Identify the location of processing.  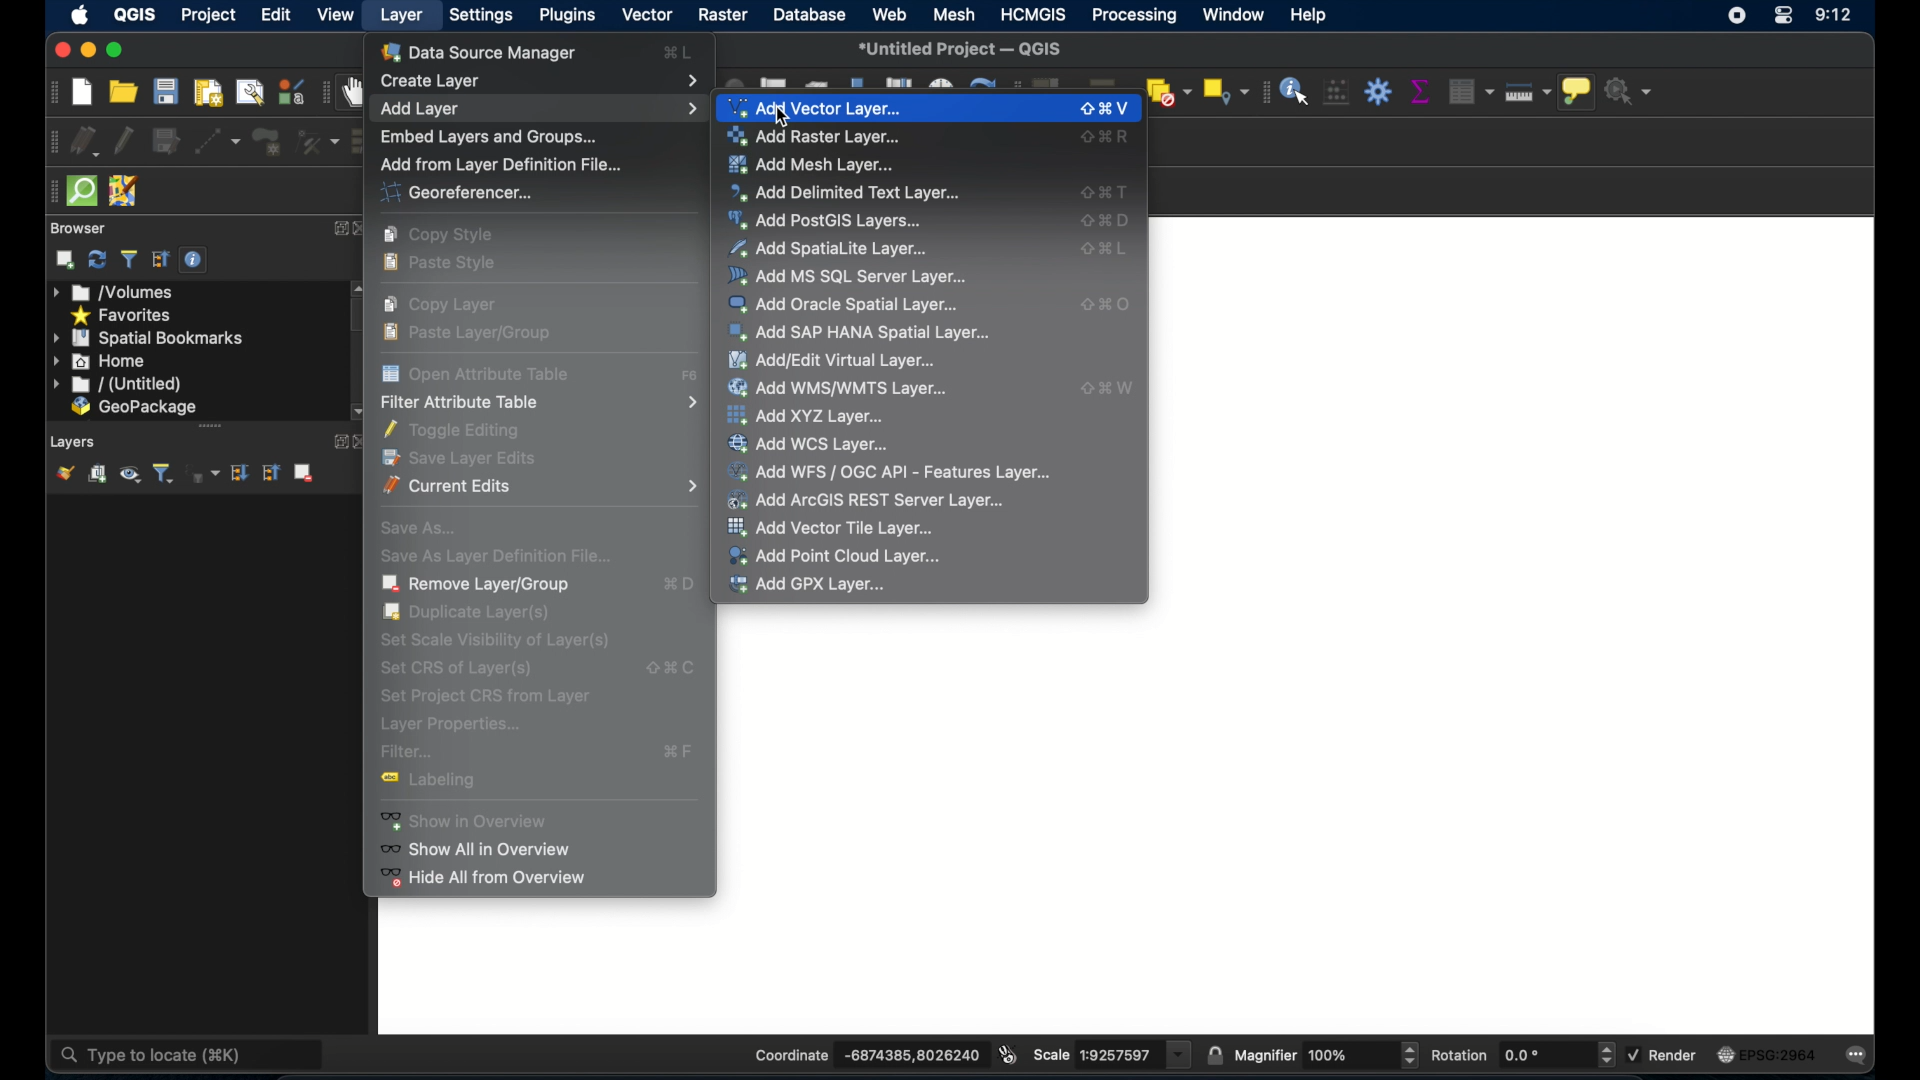
(1137, 17).